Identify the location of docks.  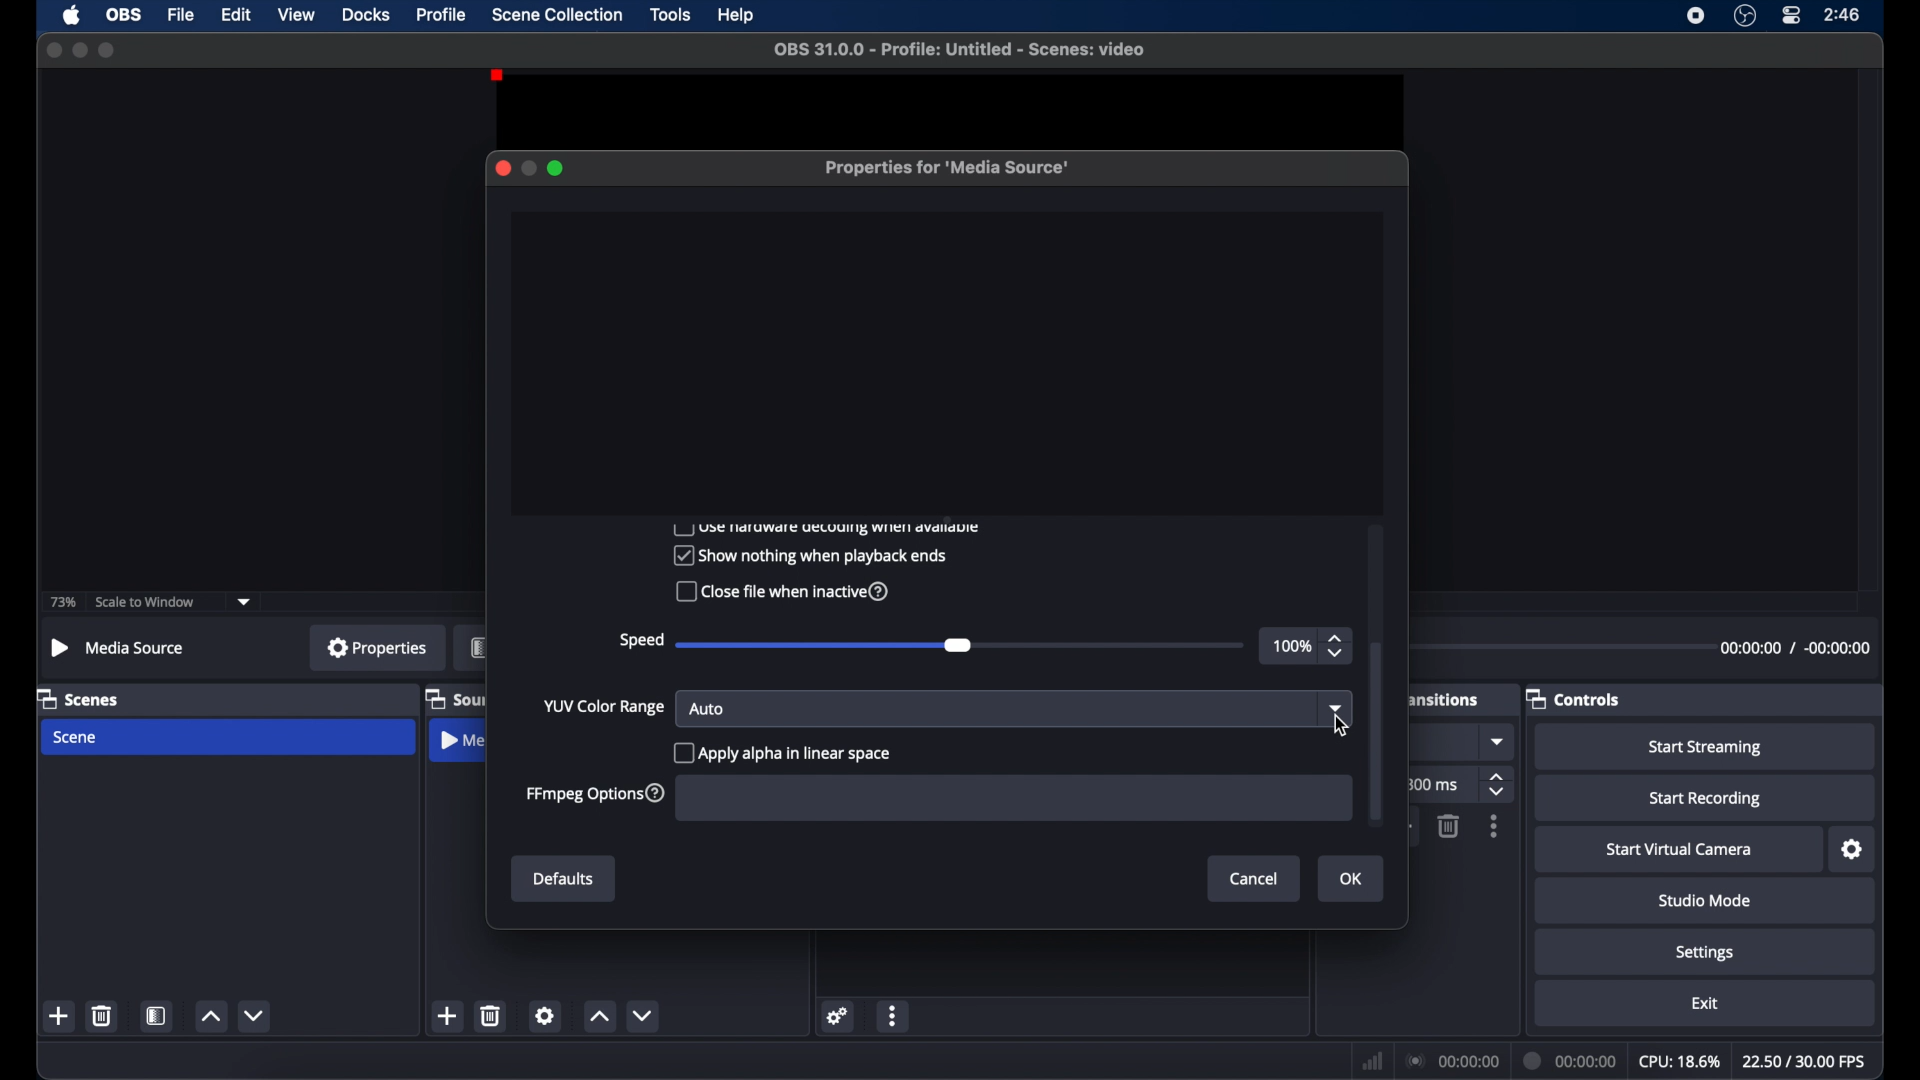
(366, 14).